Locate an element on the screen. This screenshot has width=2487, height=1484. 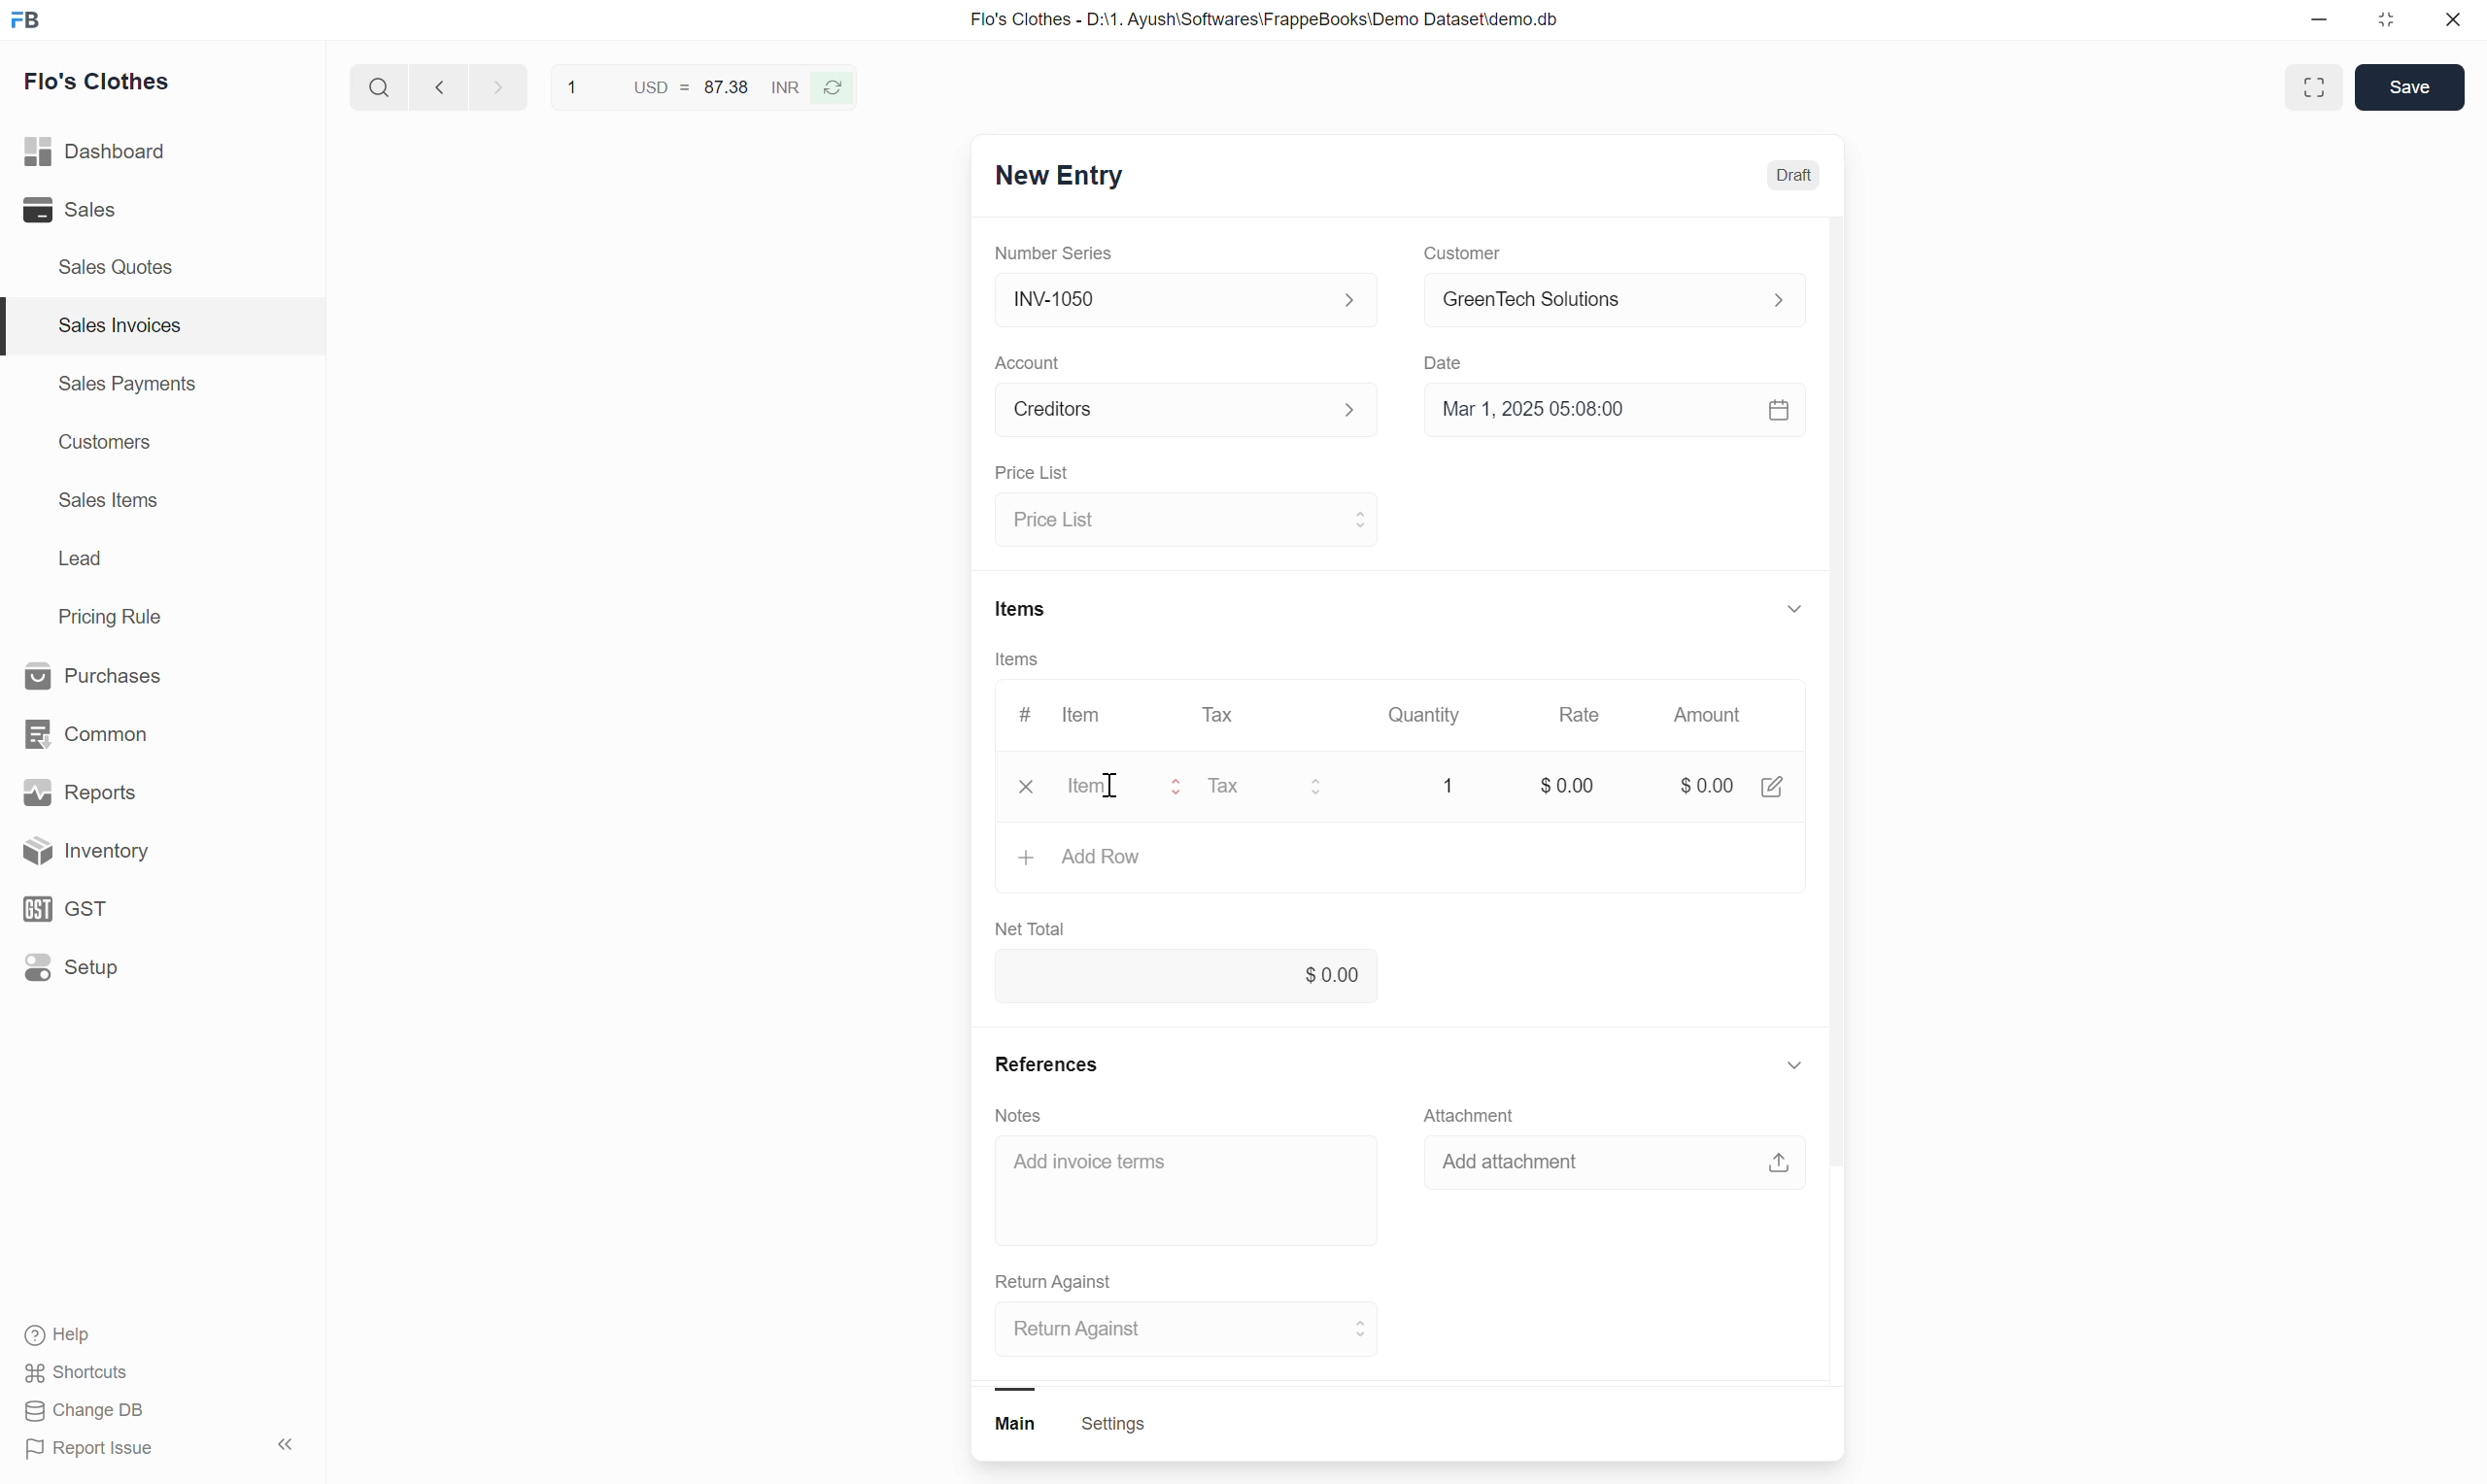
Item is located at coordinates (1084, 716).